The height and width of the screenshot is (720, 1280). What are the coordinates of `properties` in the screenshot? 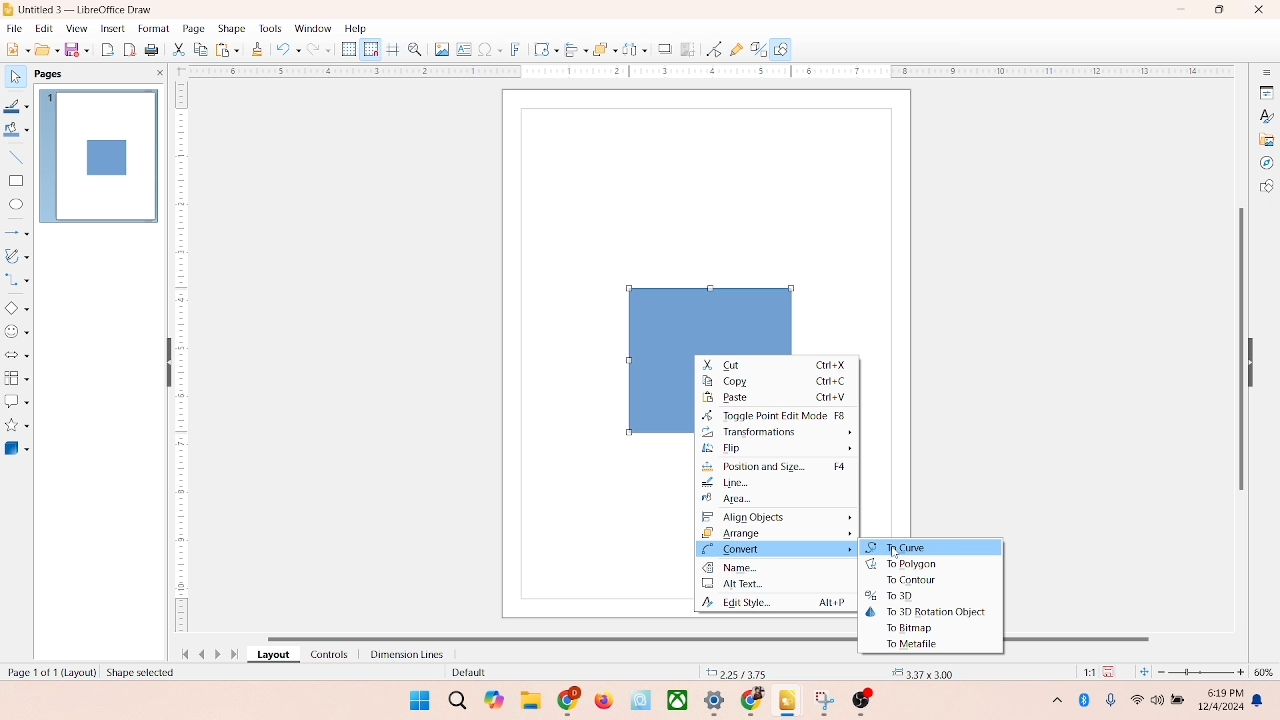 It's located at (1265, 91).